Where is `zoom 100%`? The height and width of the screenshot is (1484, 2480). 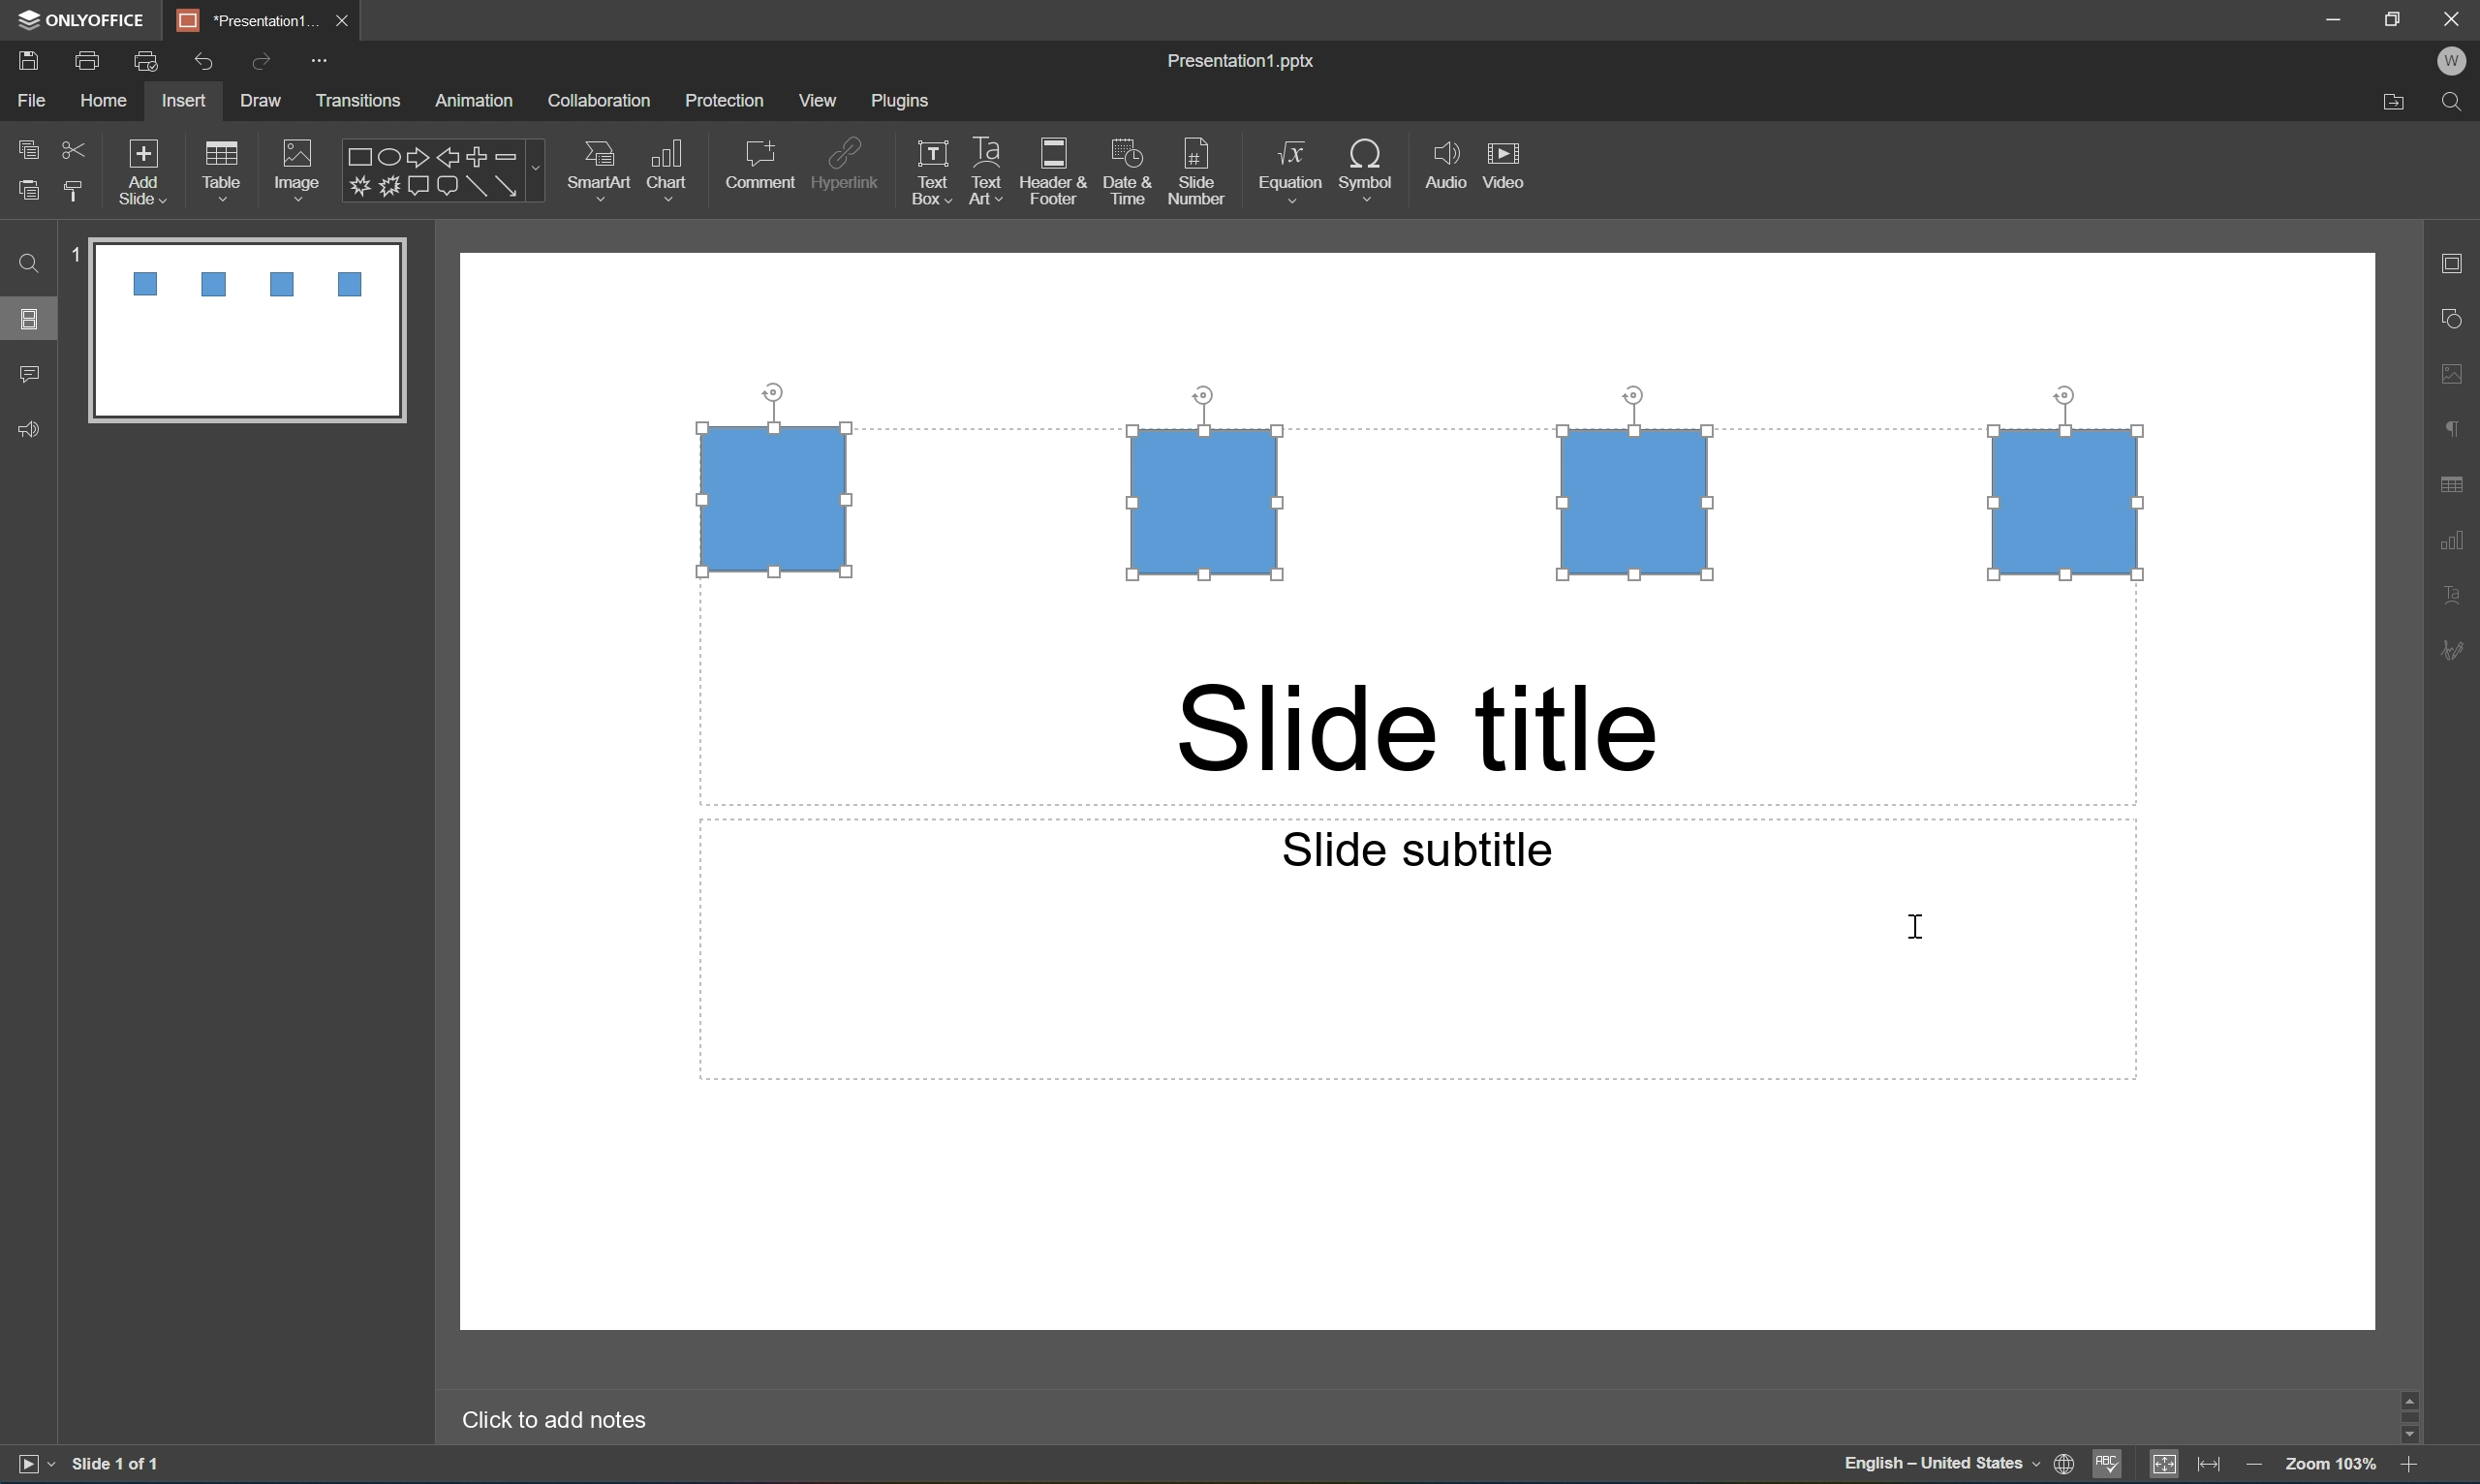
zoom 100% is located at coordinates (2333, 1467).